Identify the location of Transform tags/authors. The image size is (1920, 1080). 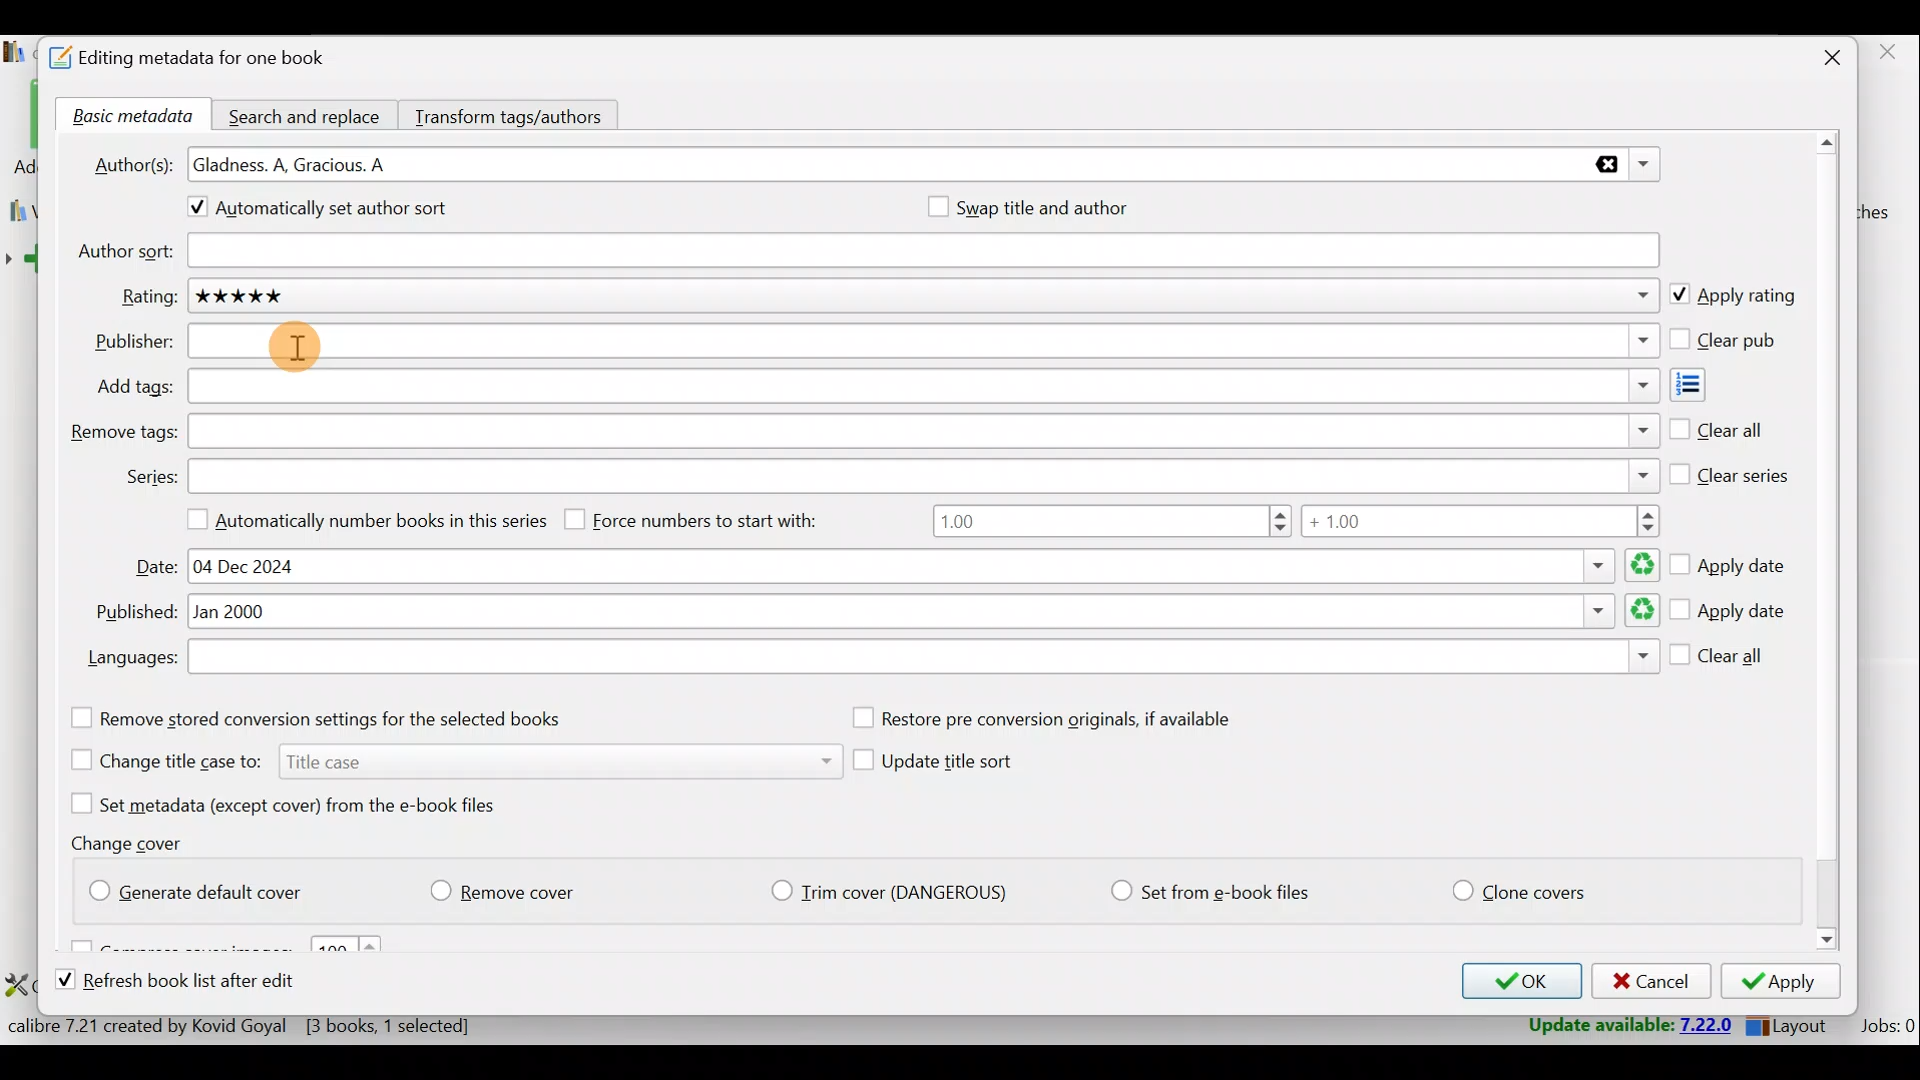
(517, 114).